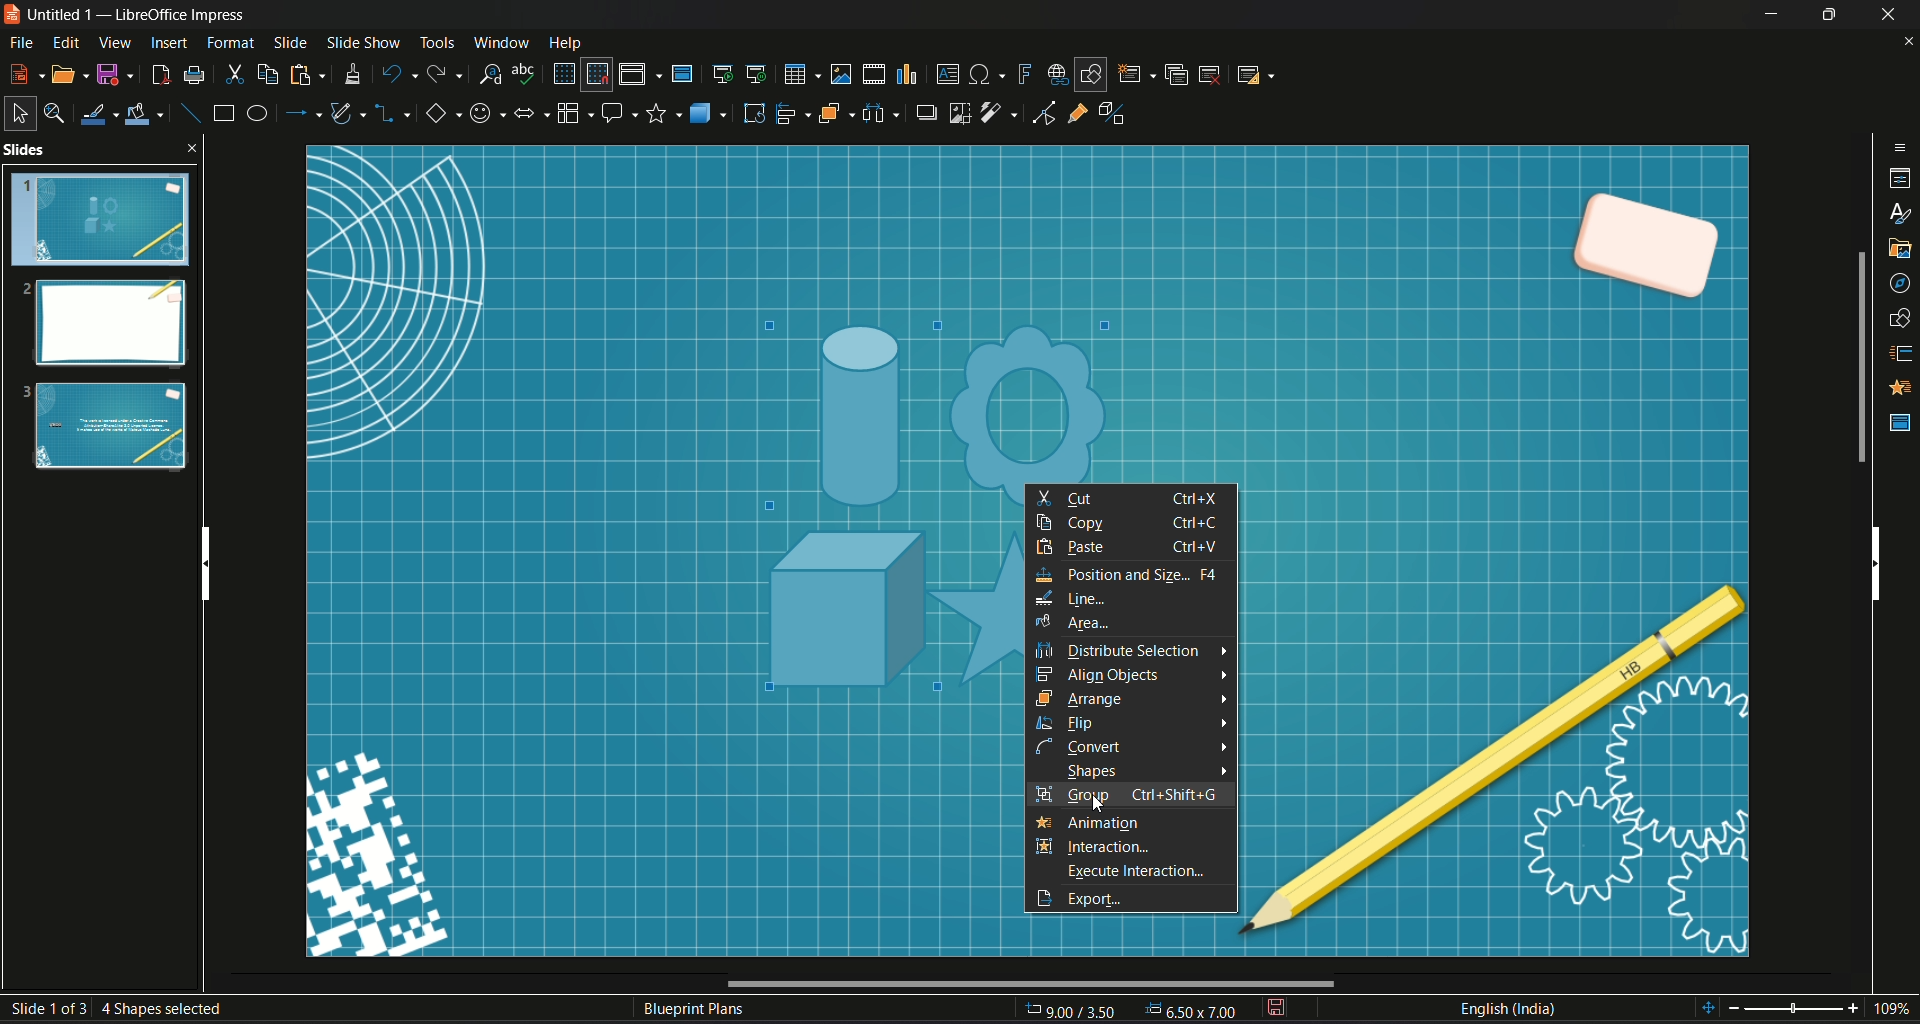  I want to click on Edit, so click(67, 43).